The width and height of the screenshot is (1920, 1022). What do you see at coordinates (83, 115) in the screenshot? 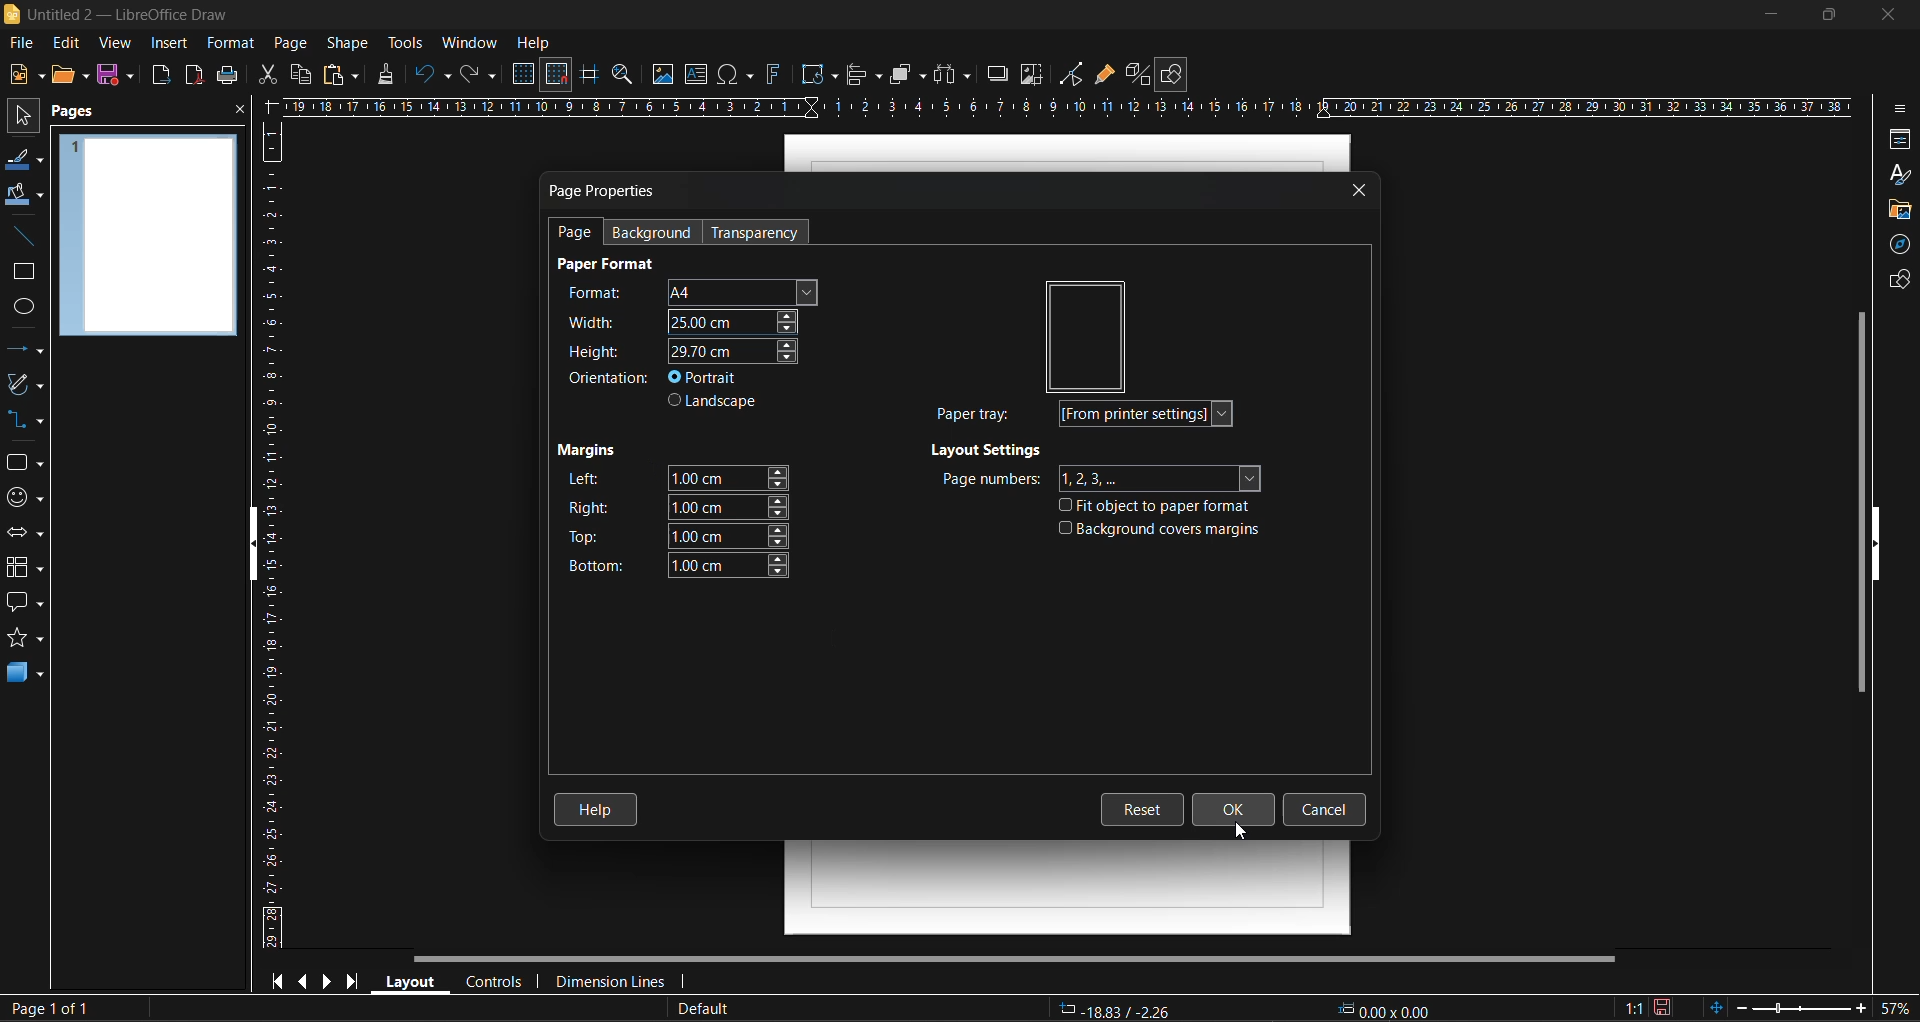
I see `pages` at bounding box center [83, 115].